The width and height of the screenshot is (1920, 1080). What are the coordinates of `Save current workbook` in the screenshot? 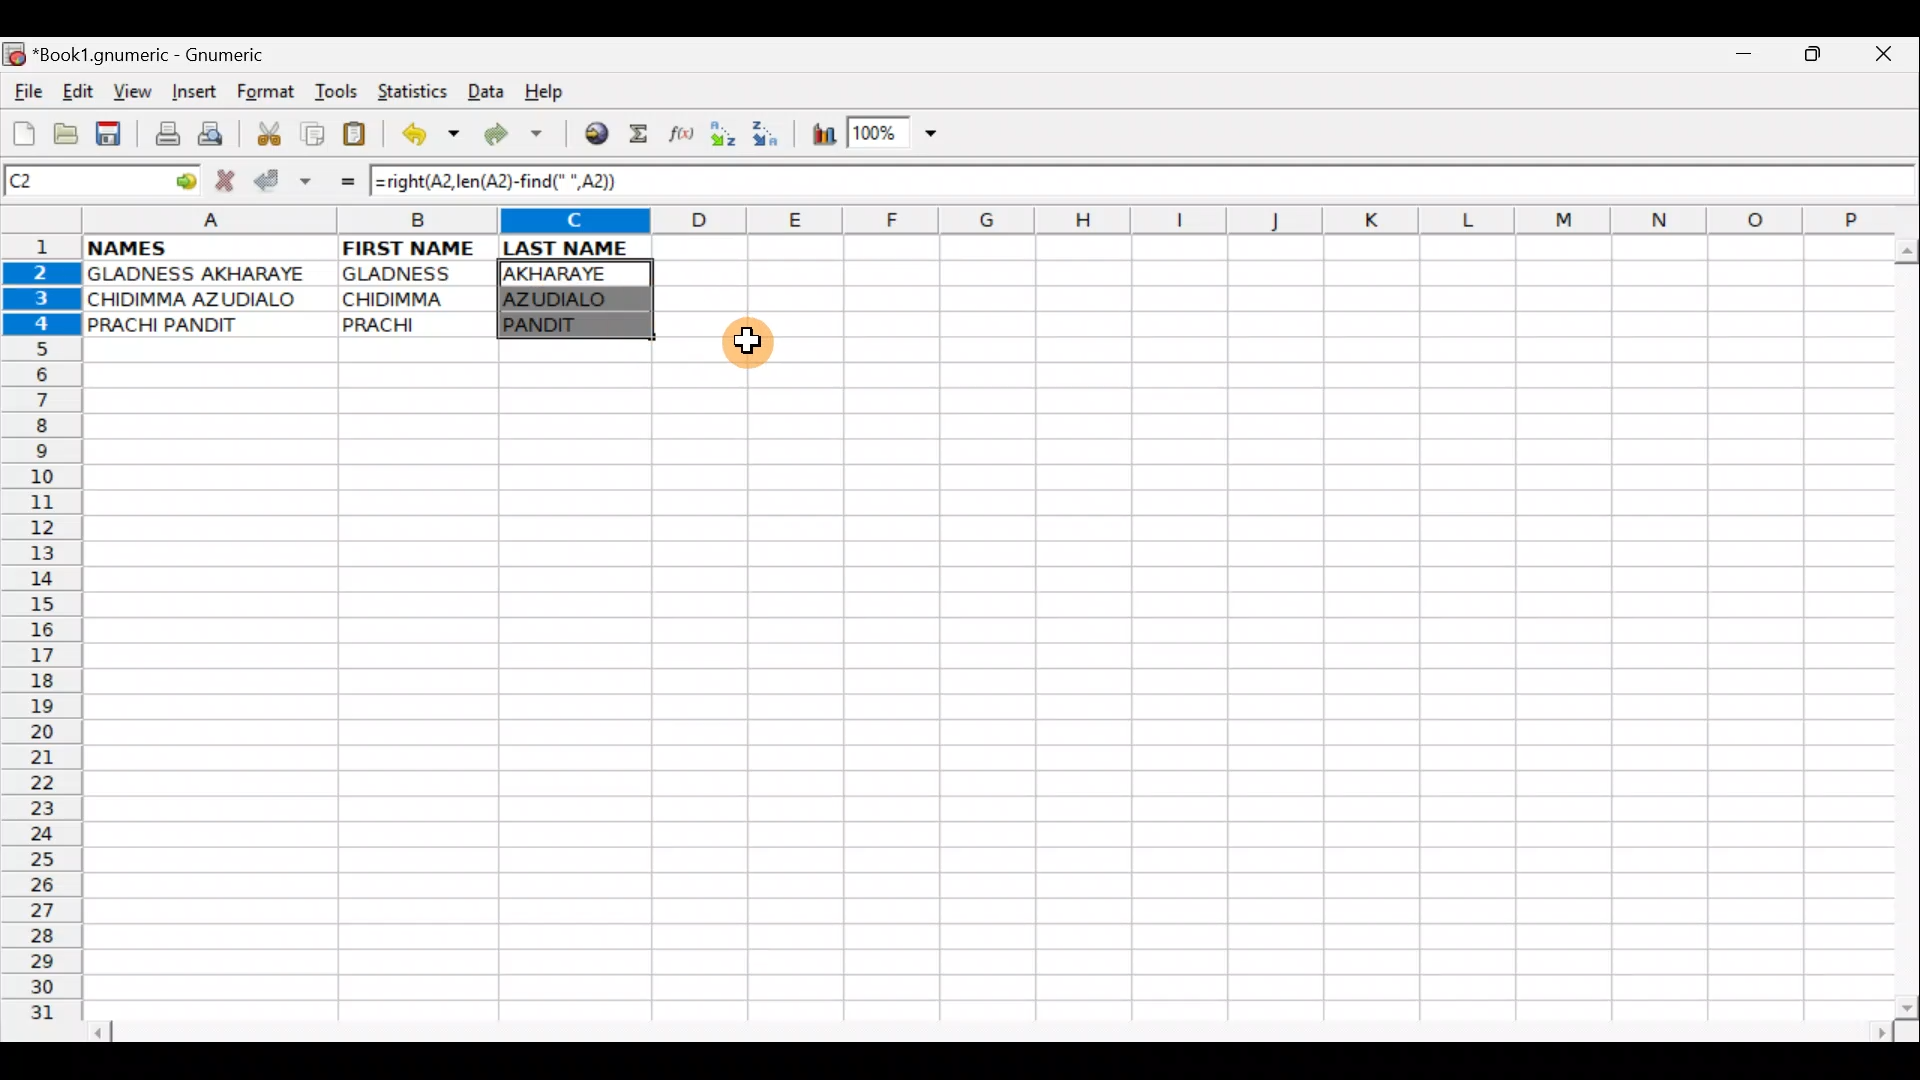 It's located at (113, 135).